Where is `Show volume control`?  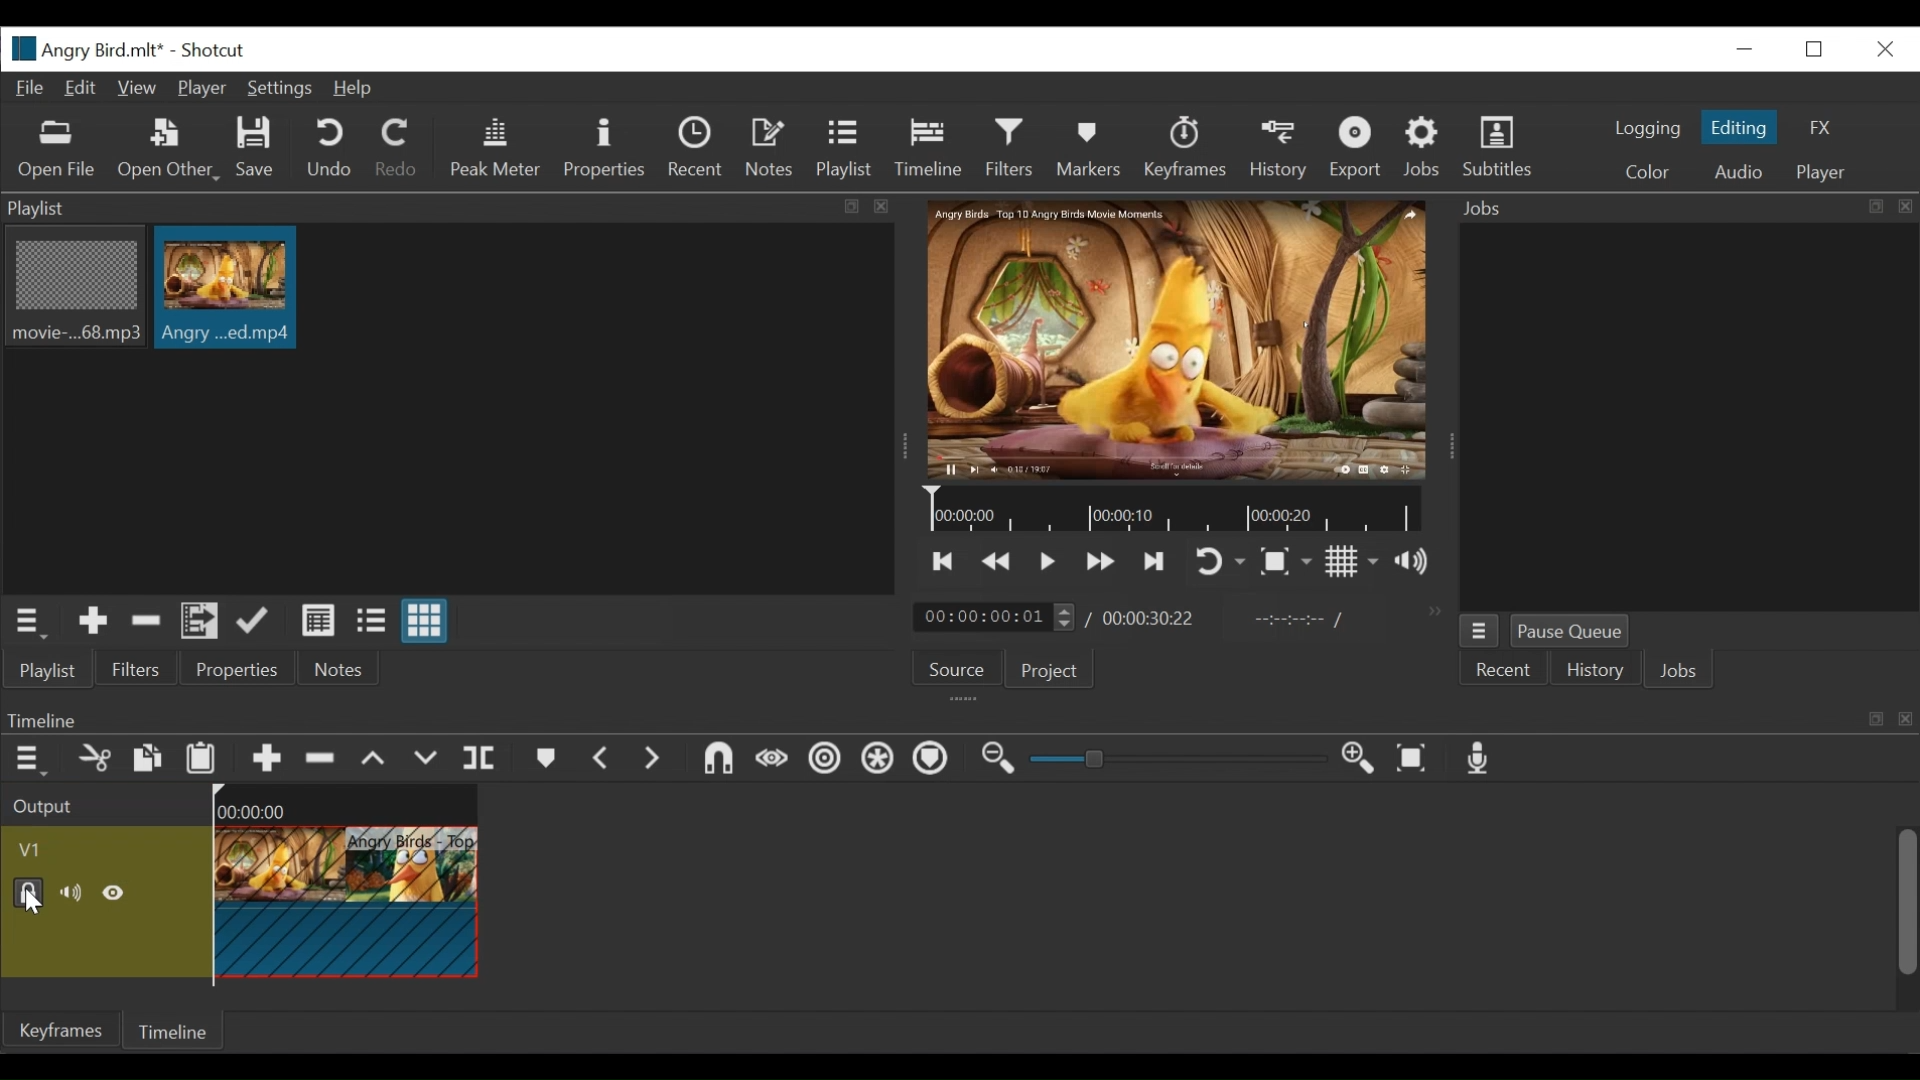 Show volume control is located at coordinates (1419, 562).